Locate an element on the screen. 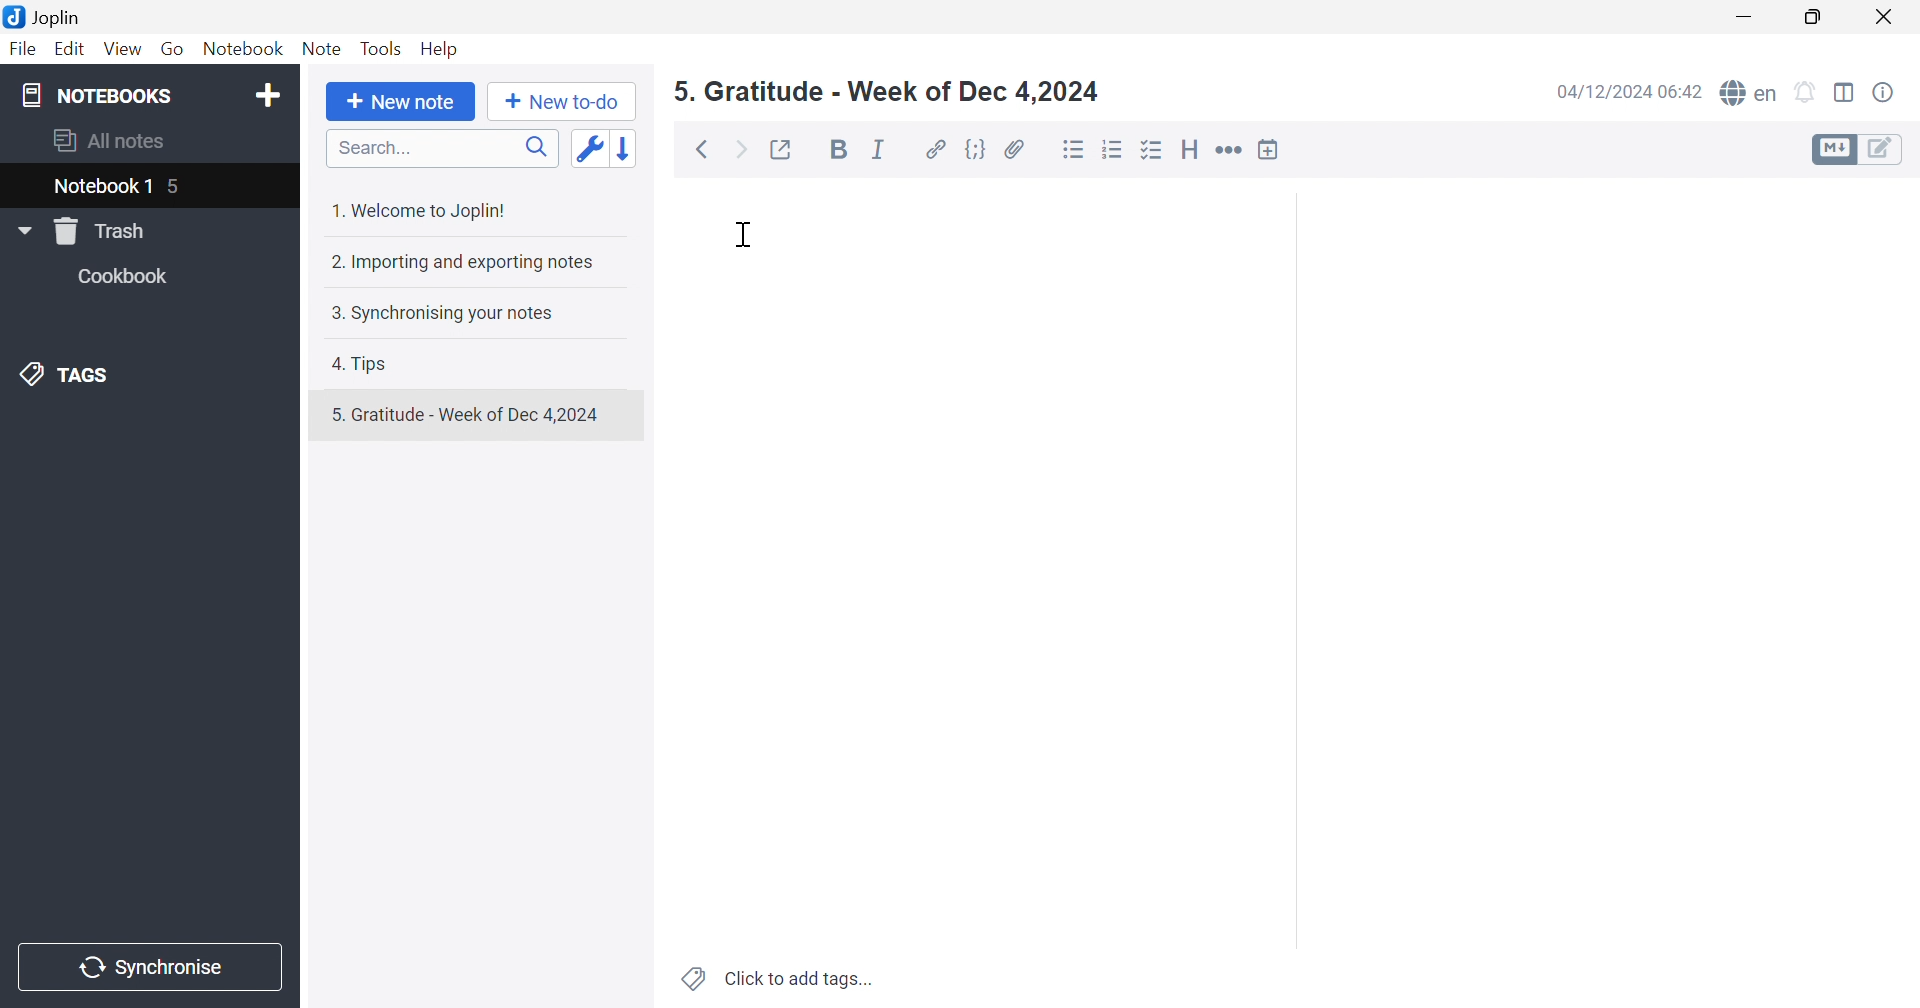 This screenshot has width=1920, height=1008. New to-do is located at coordinates (563, 102).